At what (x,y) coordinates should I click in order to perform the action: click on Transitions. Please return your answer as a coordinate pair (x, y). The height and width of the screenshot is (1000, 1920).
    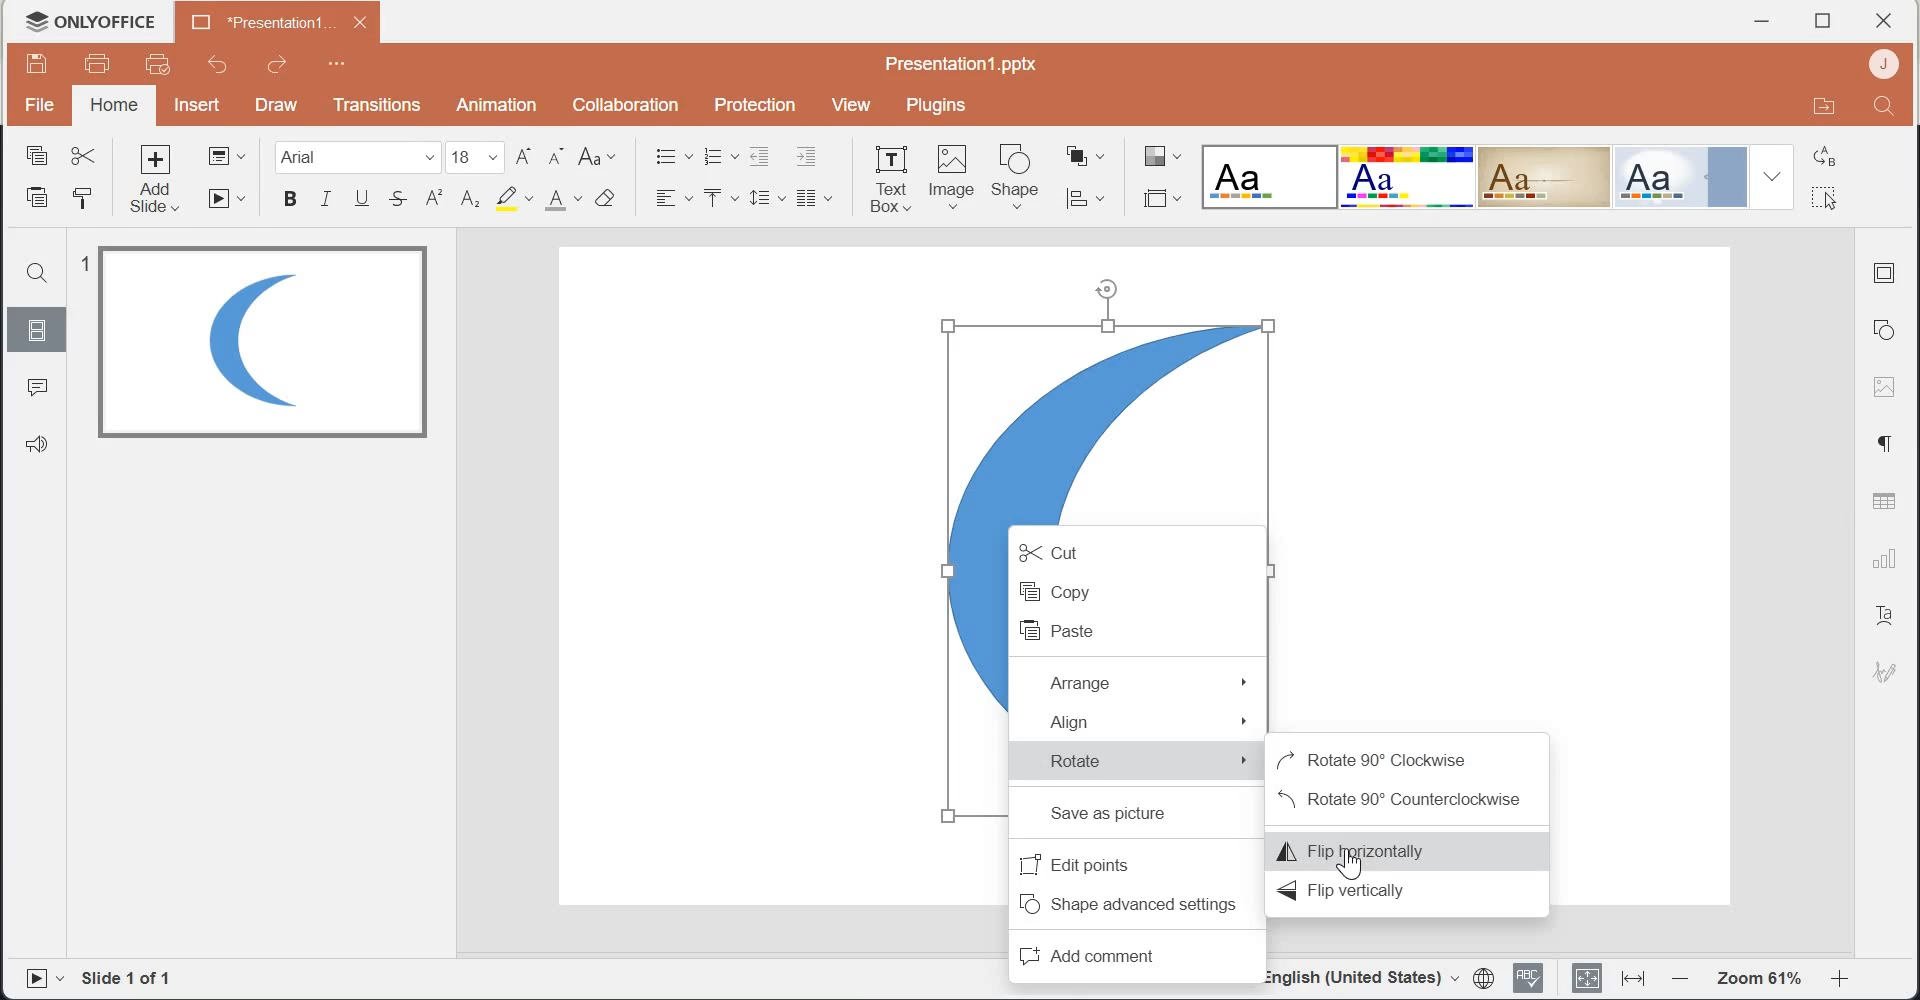
    Looking at the image, I should click on (374, 105).